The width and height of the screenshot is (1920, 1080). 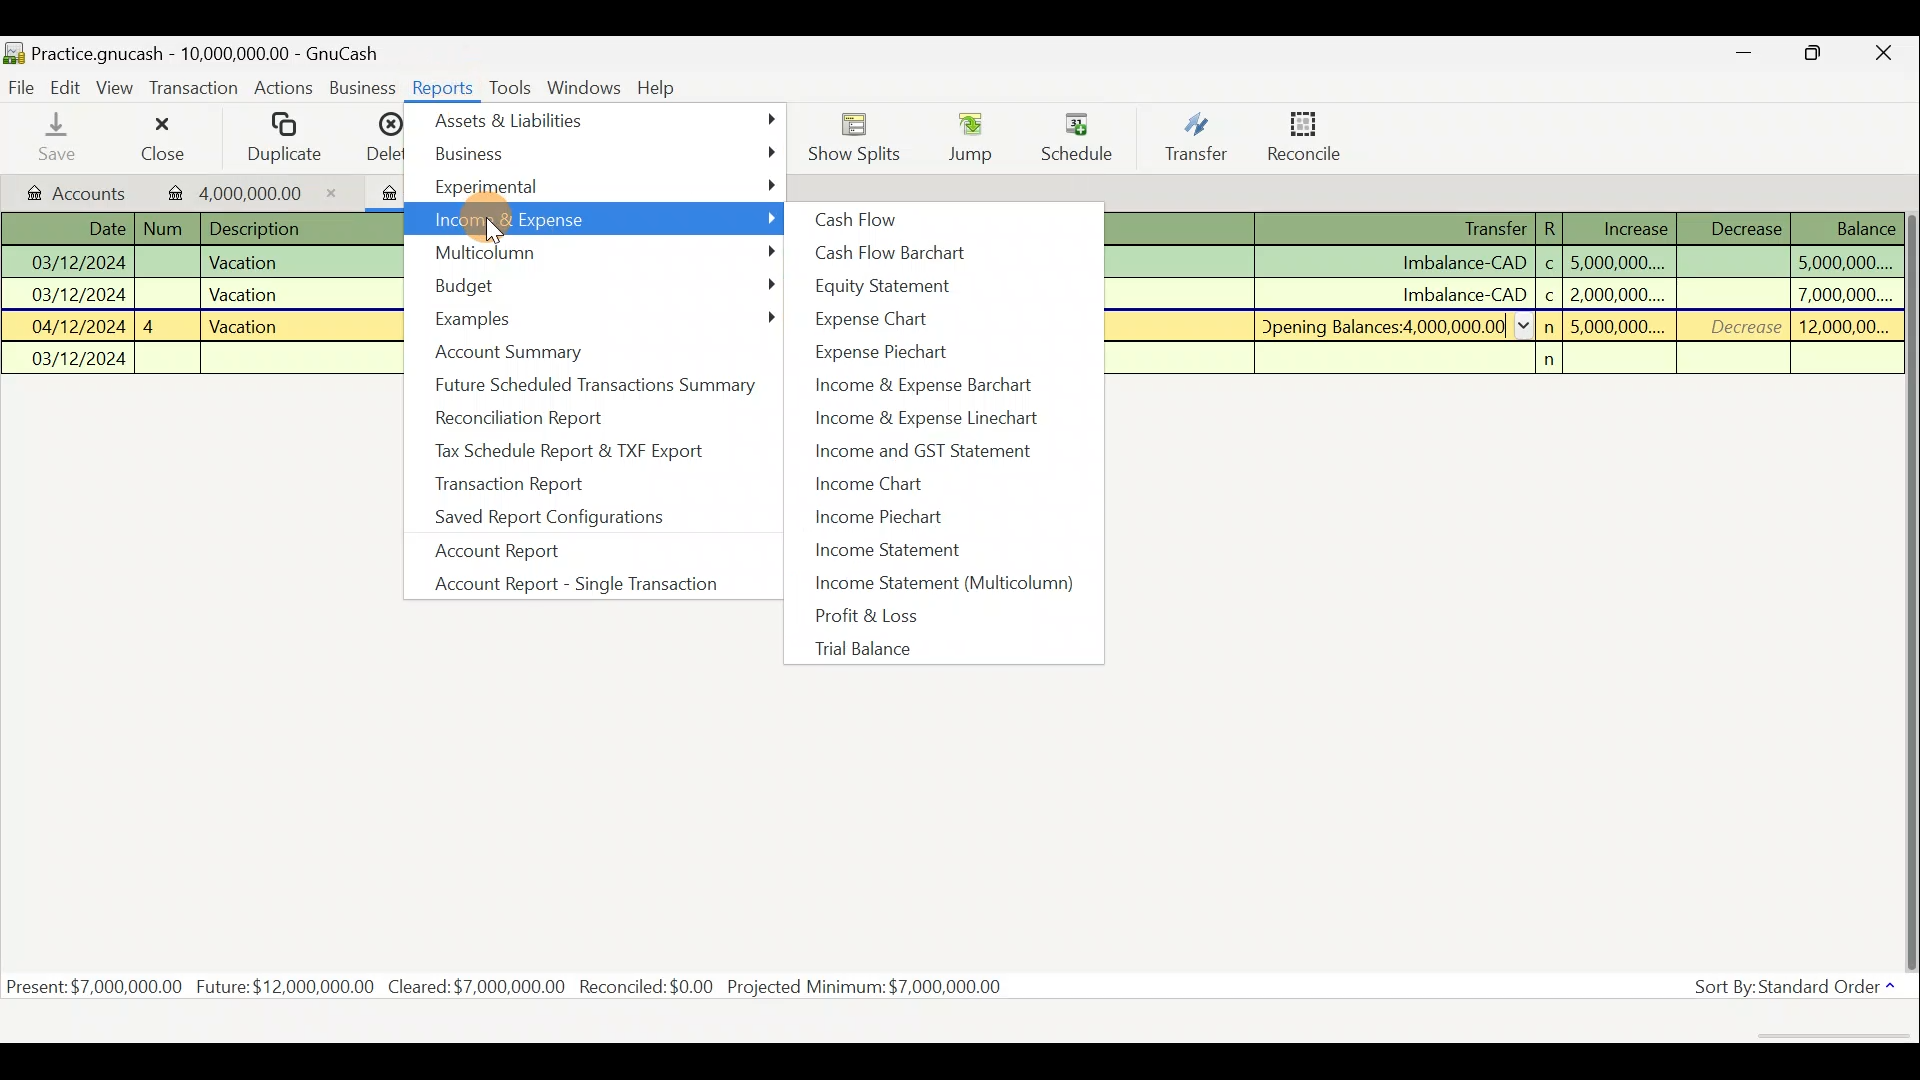 What do you see at coordinates (1551, 296) in the screenshot?
I see `c` at bounding box center [1551, 296].